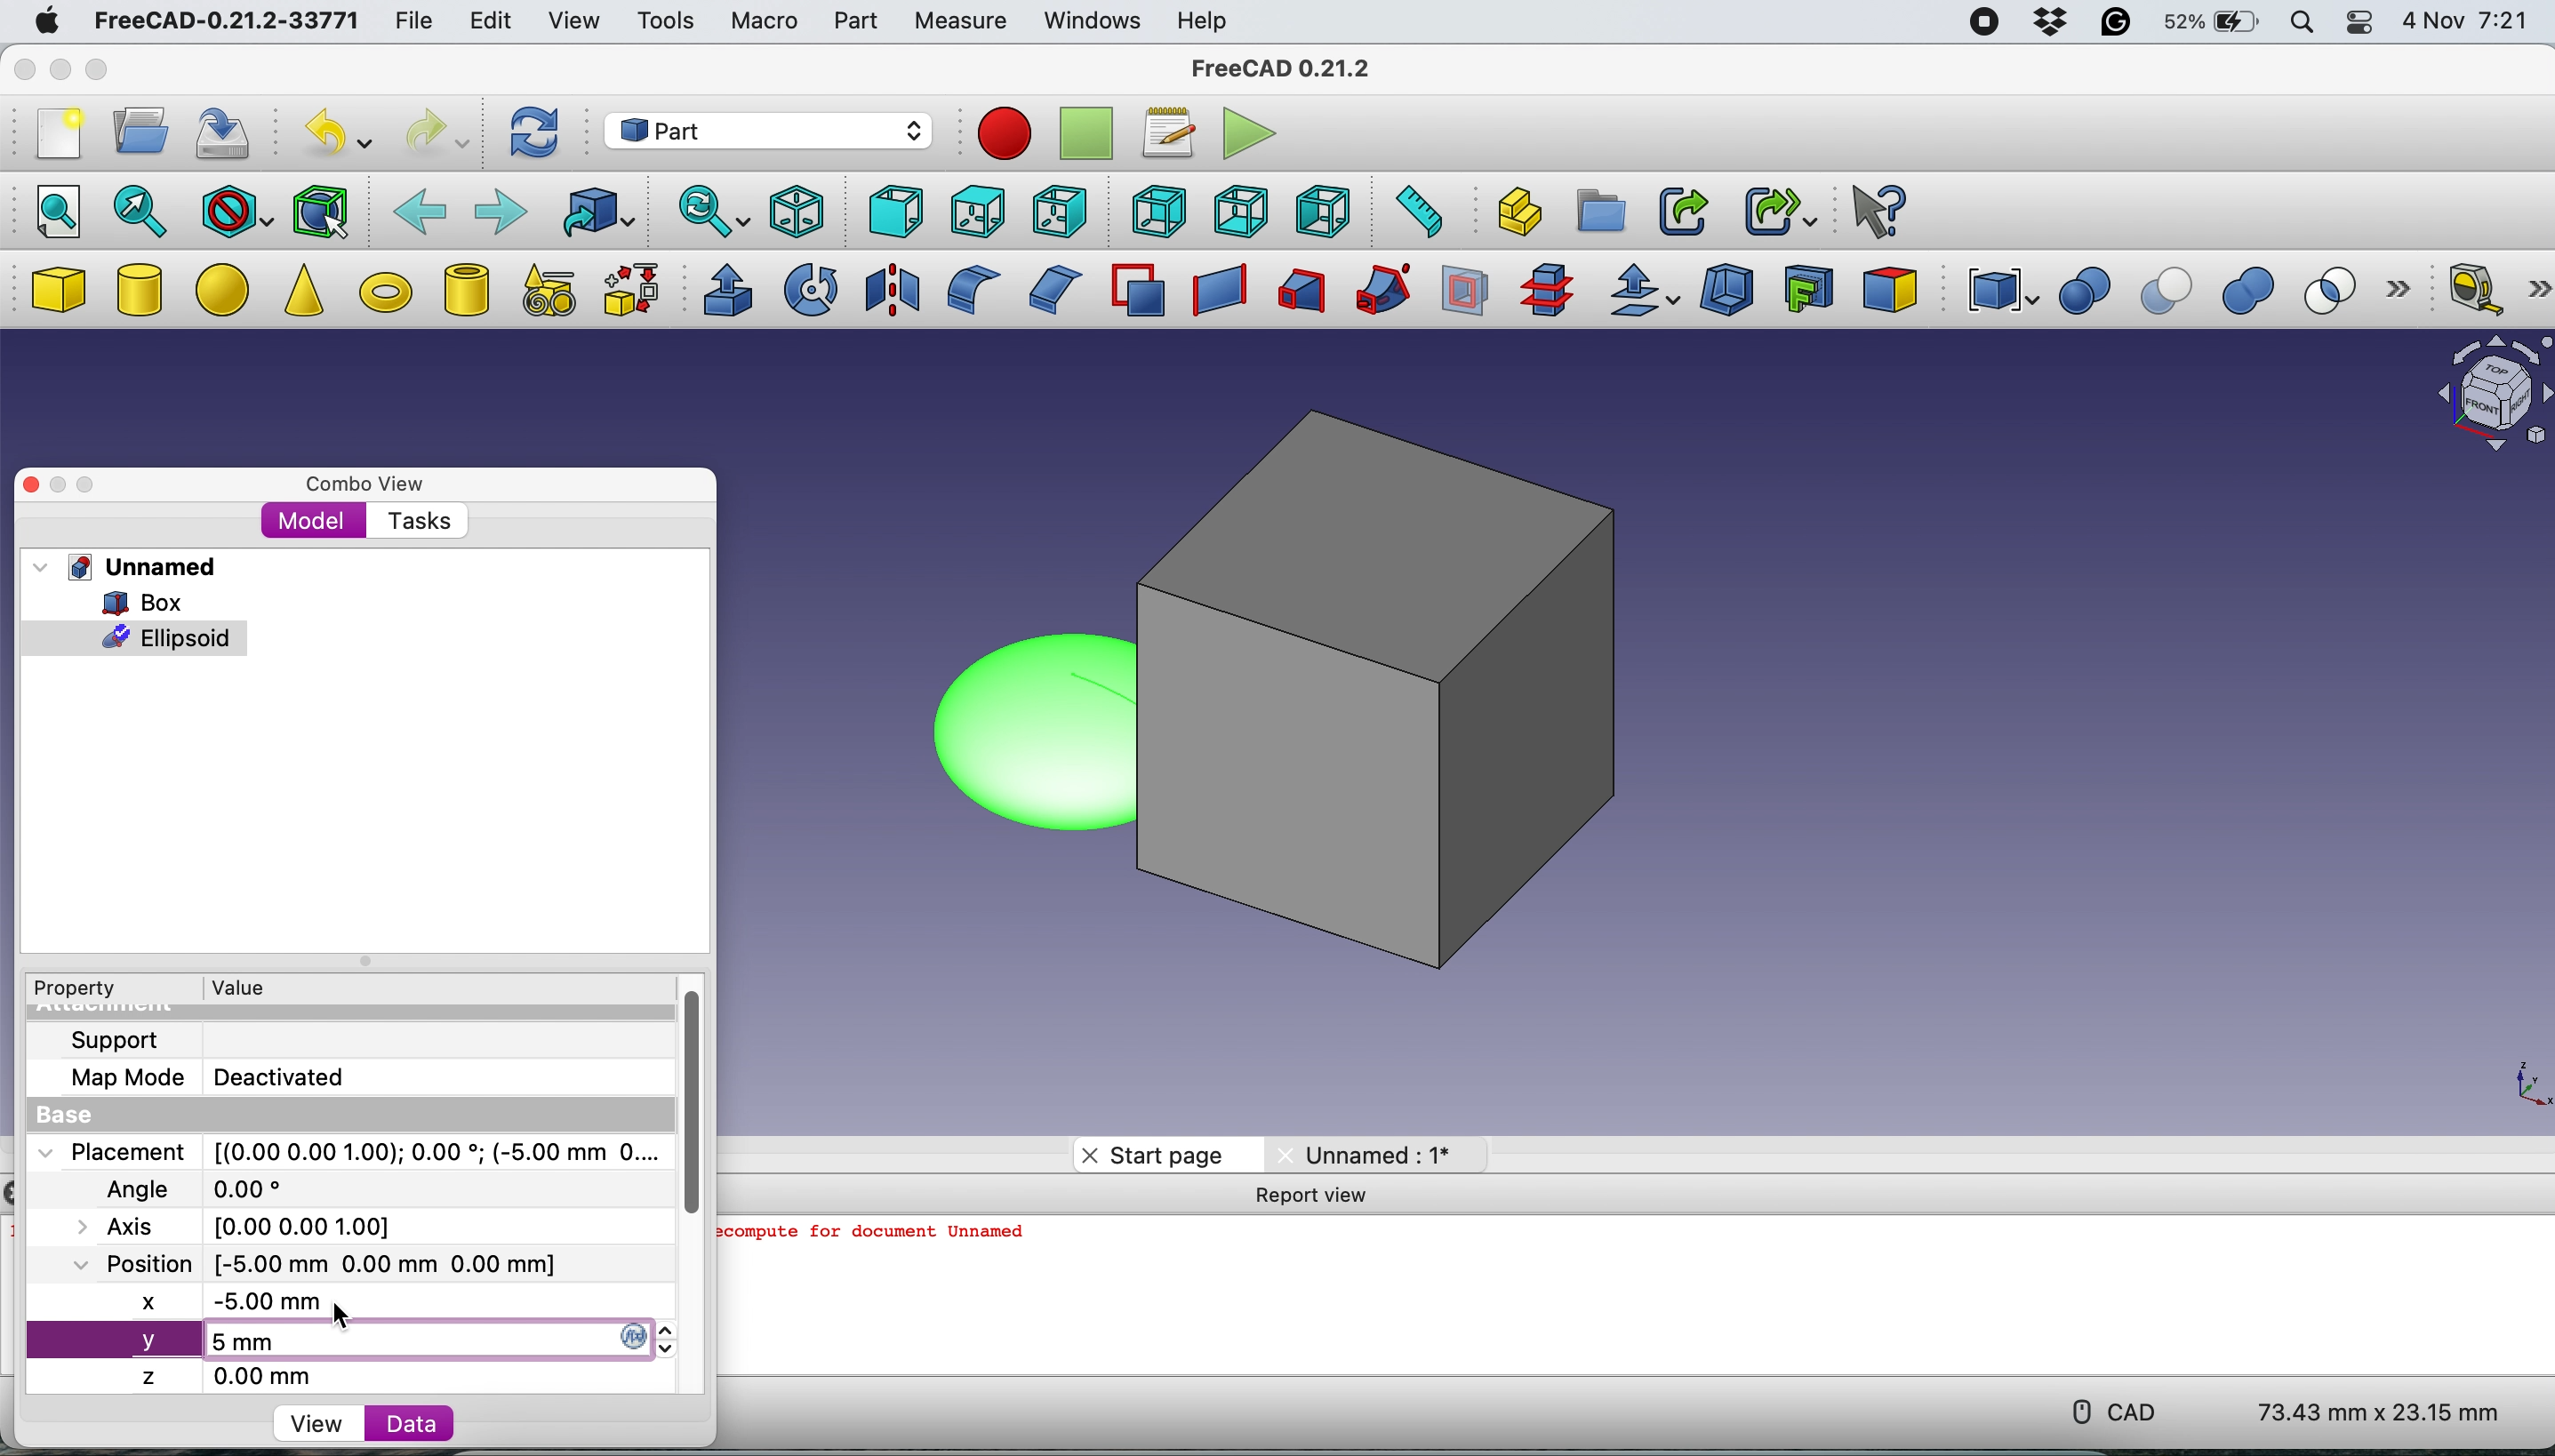 The height and width of the screenshot is (1456, 2555). What do you see at coordinates (1367, 1154) in the screenshot?
I see `Unnamed: 1*` at bounding box center [1367, 1154].